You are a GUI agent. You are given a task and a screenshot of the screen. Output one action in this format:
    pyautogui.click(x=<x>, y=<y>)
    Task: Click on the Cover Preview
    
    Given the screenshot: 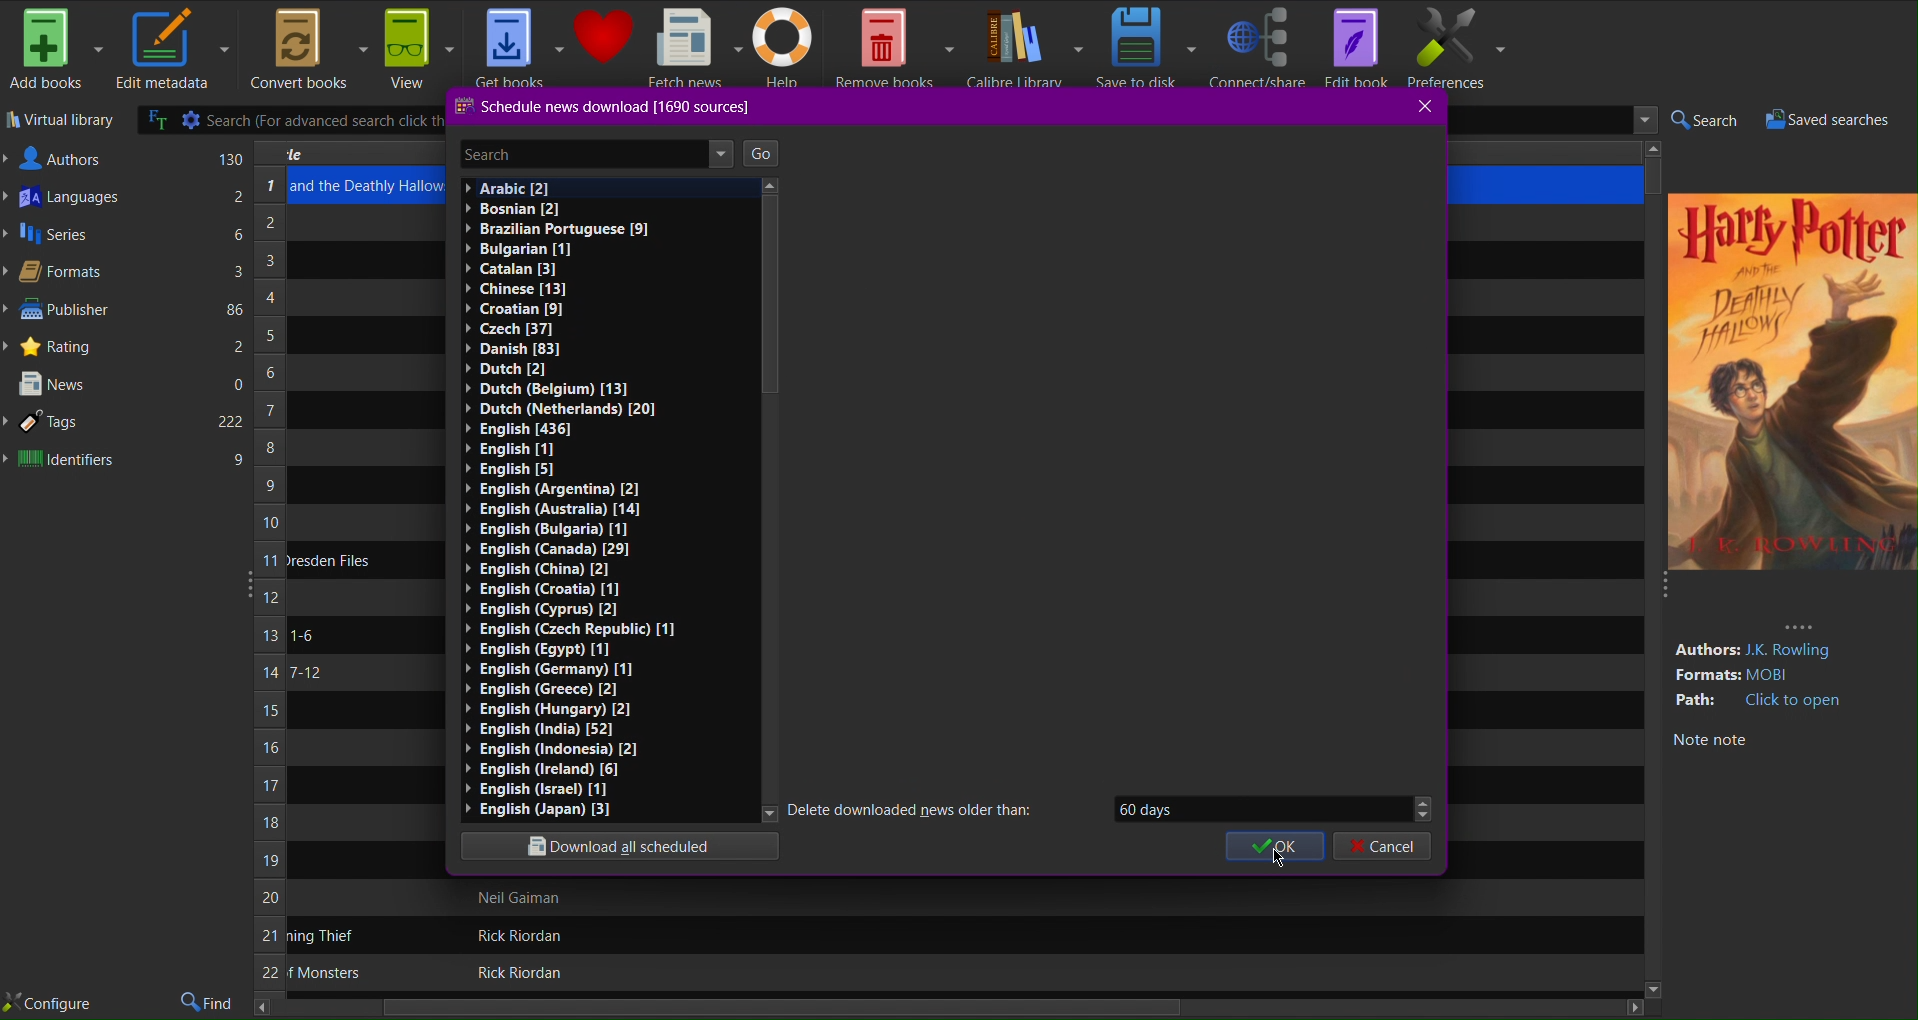 What is the action you would take?
    pyautogui.click(x=1791, y=420)
    